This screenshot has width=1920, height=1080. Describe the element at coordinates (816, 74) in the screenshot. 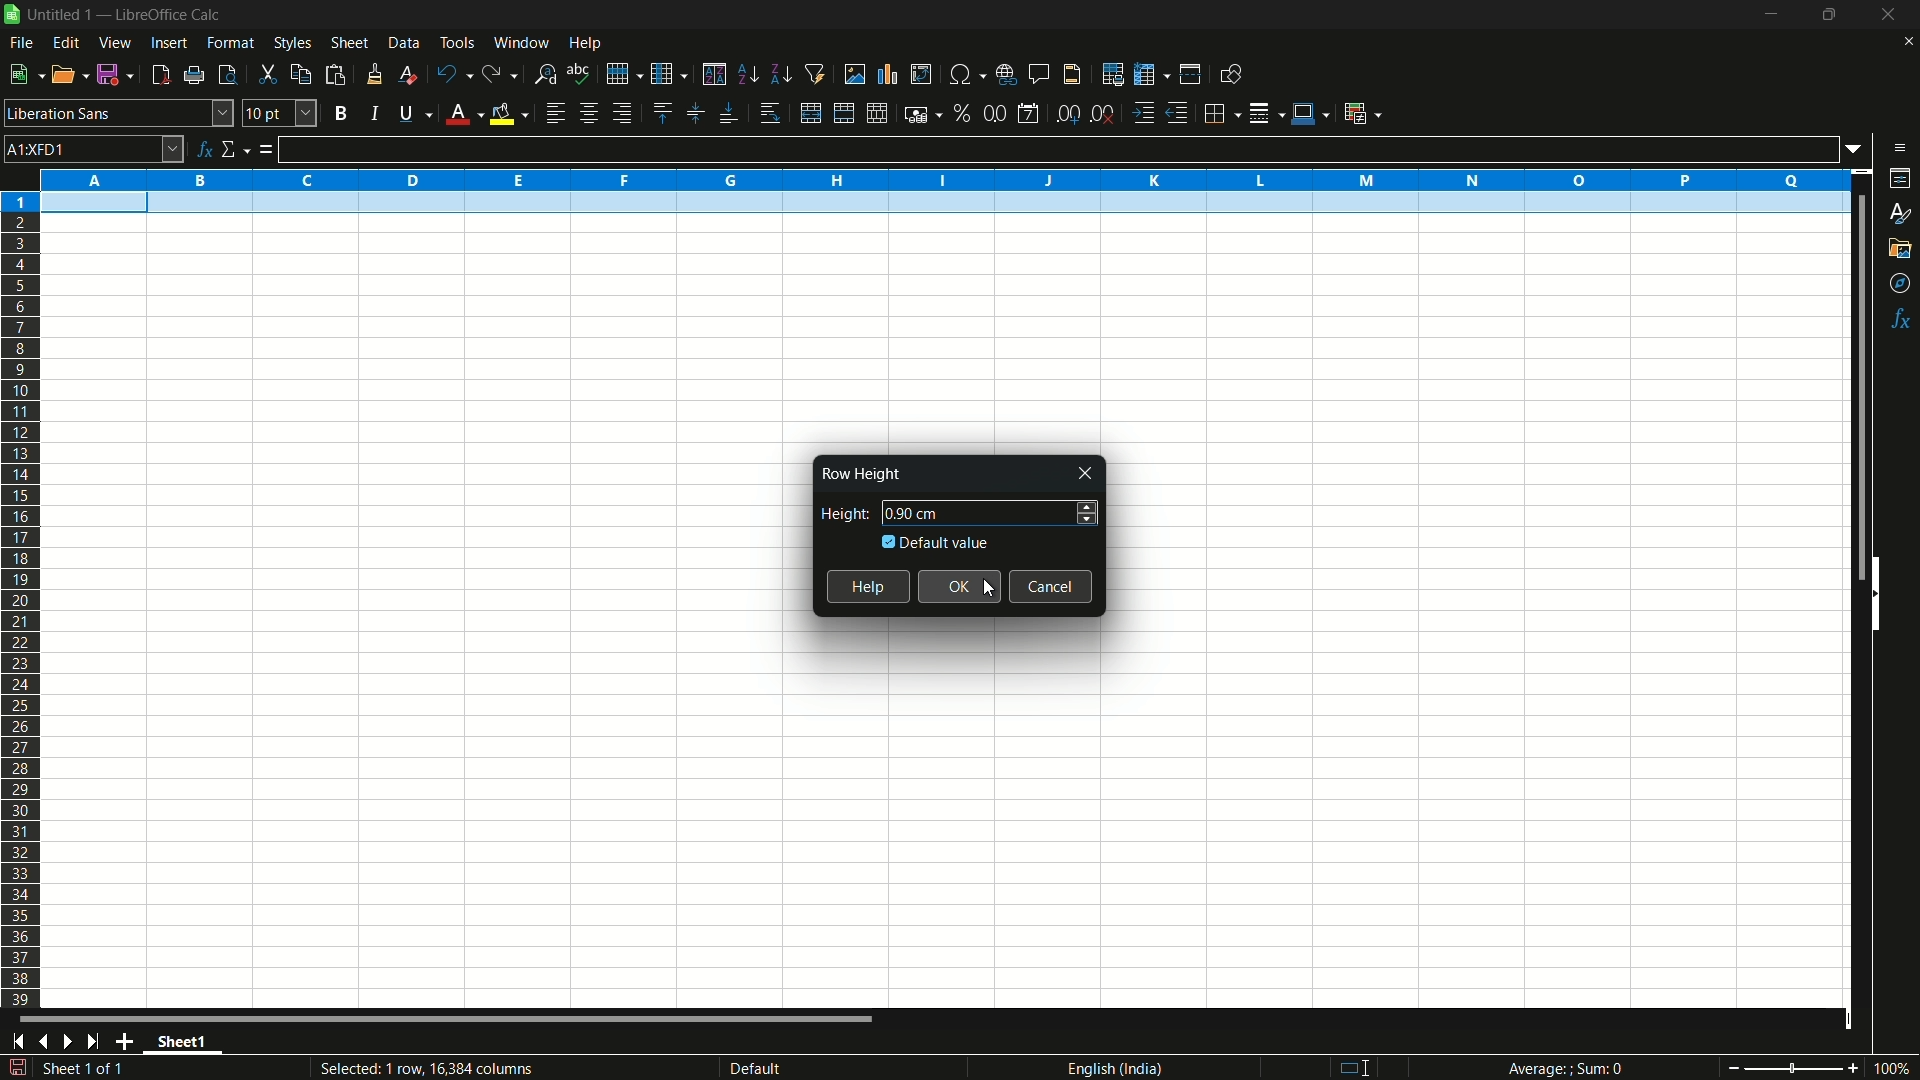

I see `auto filter` at that location.